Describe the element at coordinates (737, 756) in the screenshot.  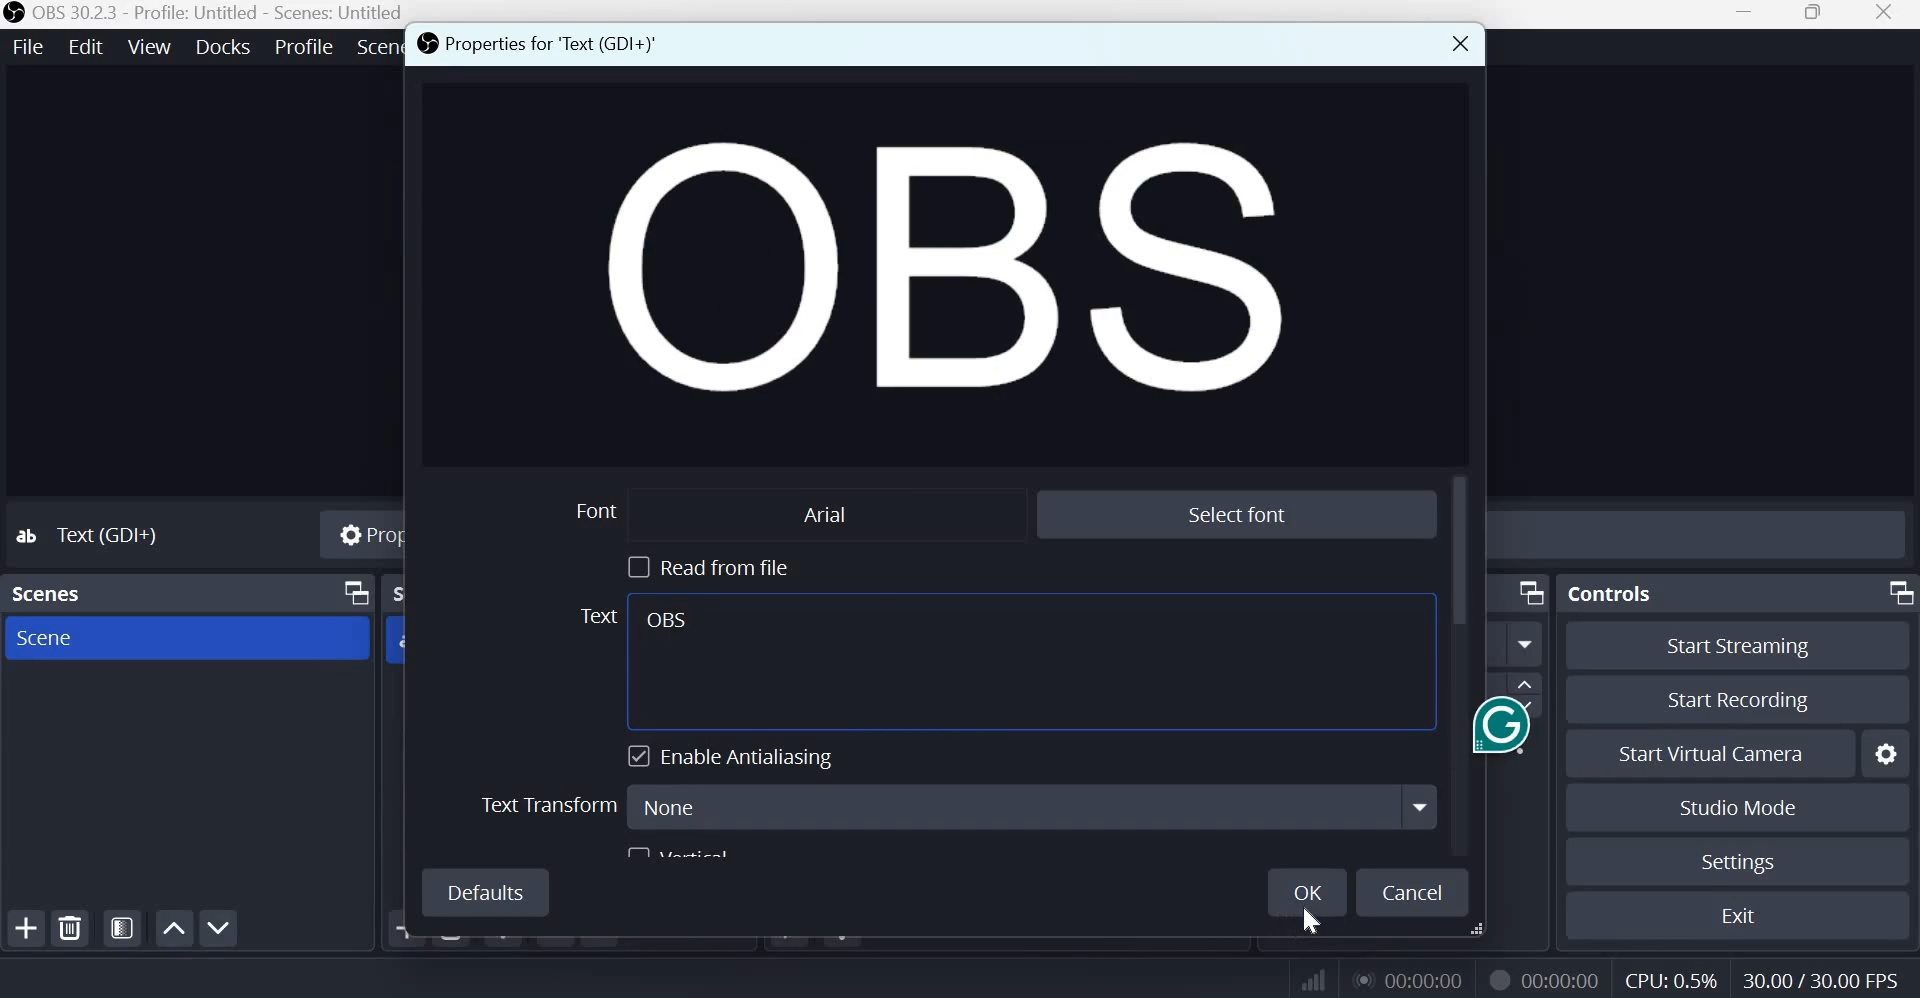
I see `Enable Antialiasing` at that location.